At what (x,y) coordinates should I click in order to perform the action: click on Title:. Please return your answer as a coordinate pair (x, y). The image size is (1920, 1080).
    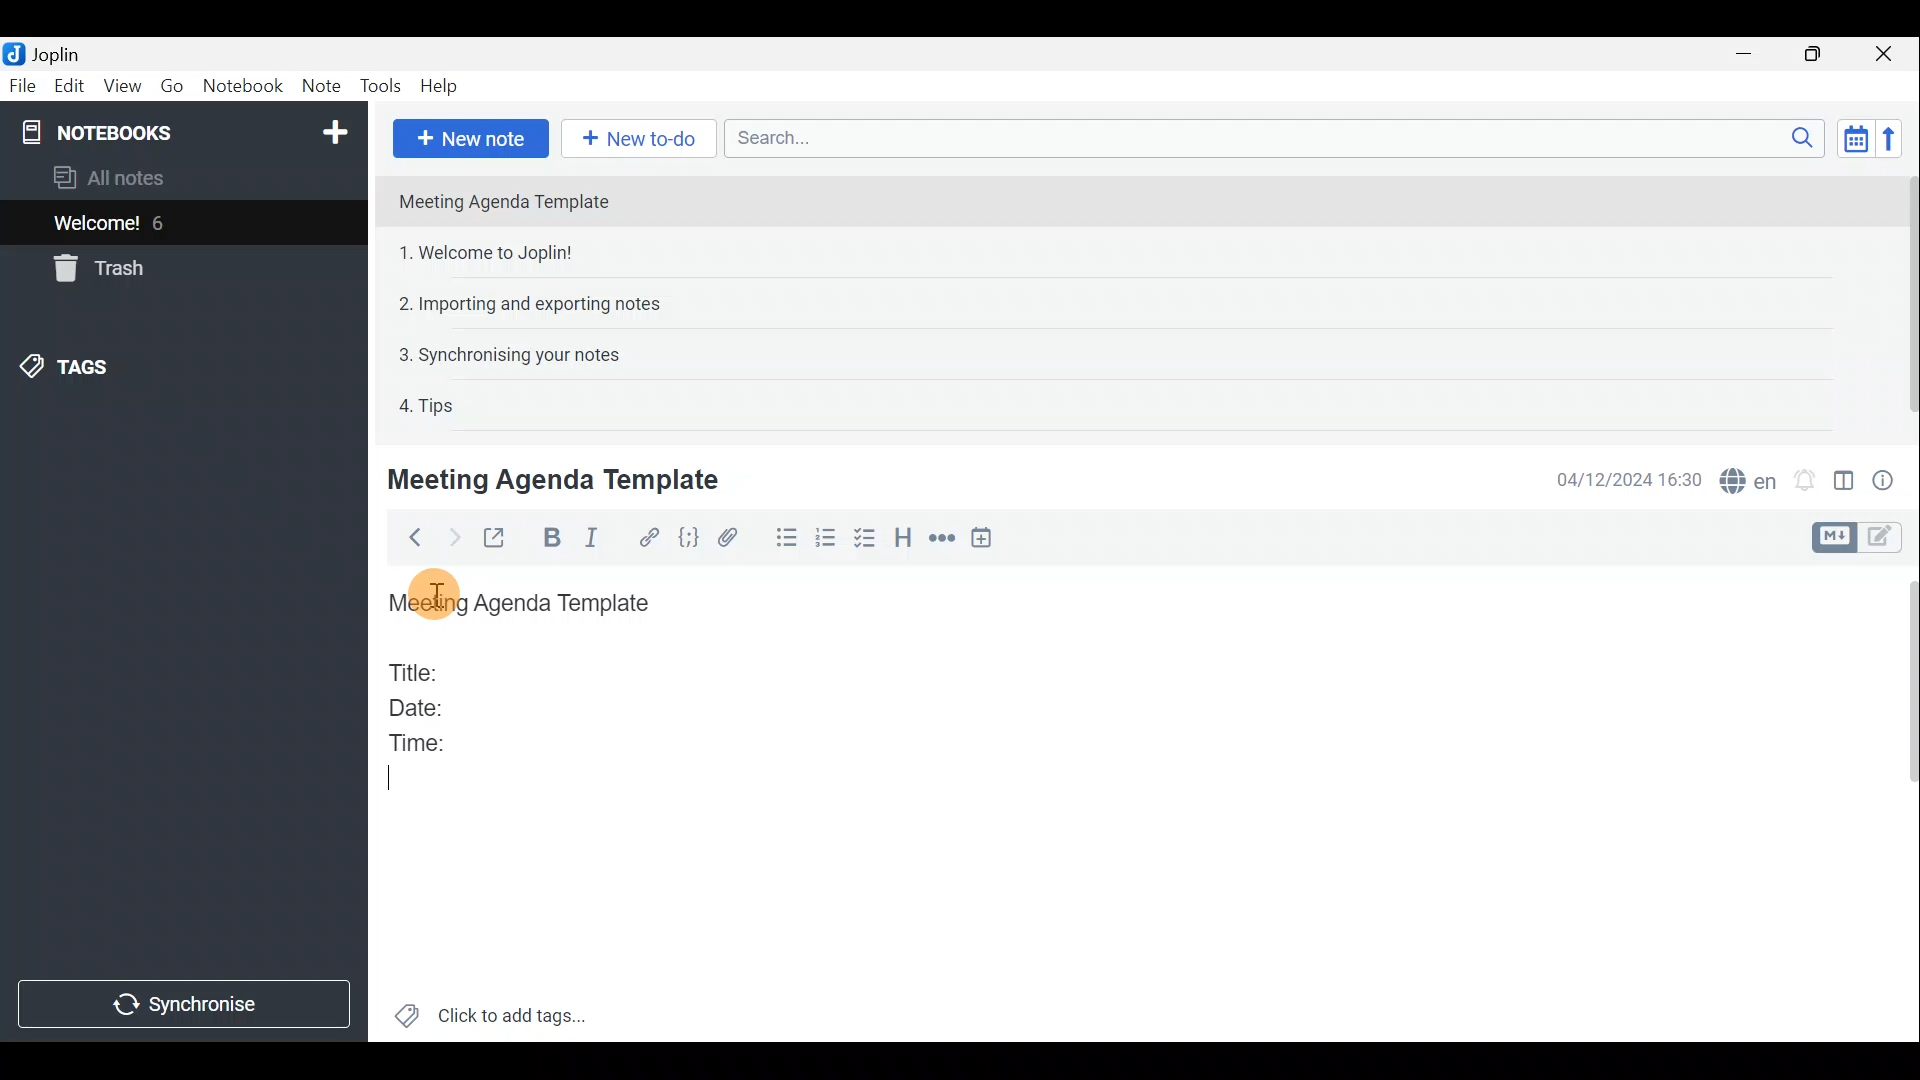
    Looking at the image, I should click on (417, 669).